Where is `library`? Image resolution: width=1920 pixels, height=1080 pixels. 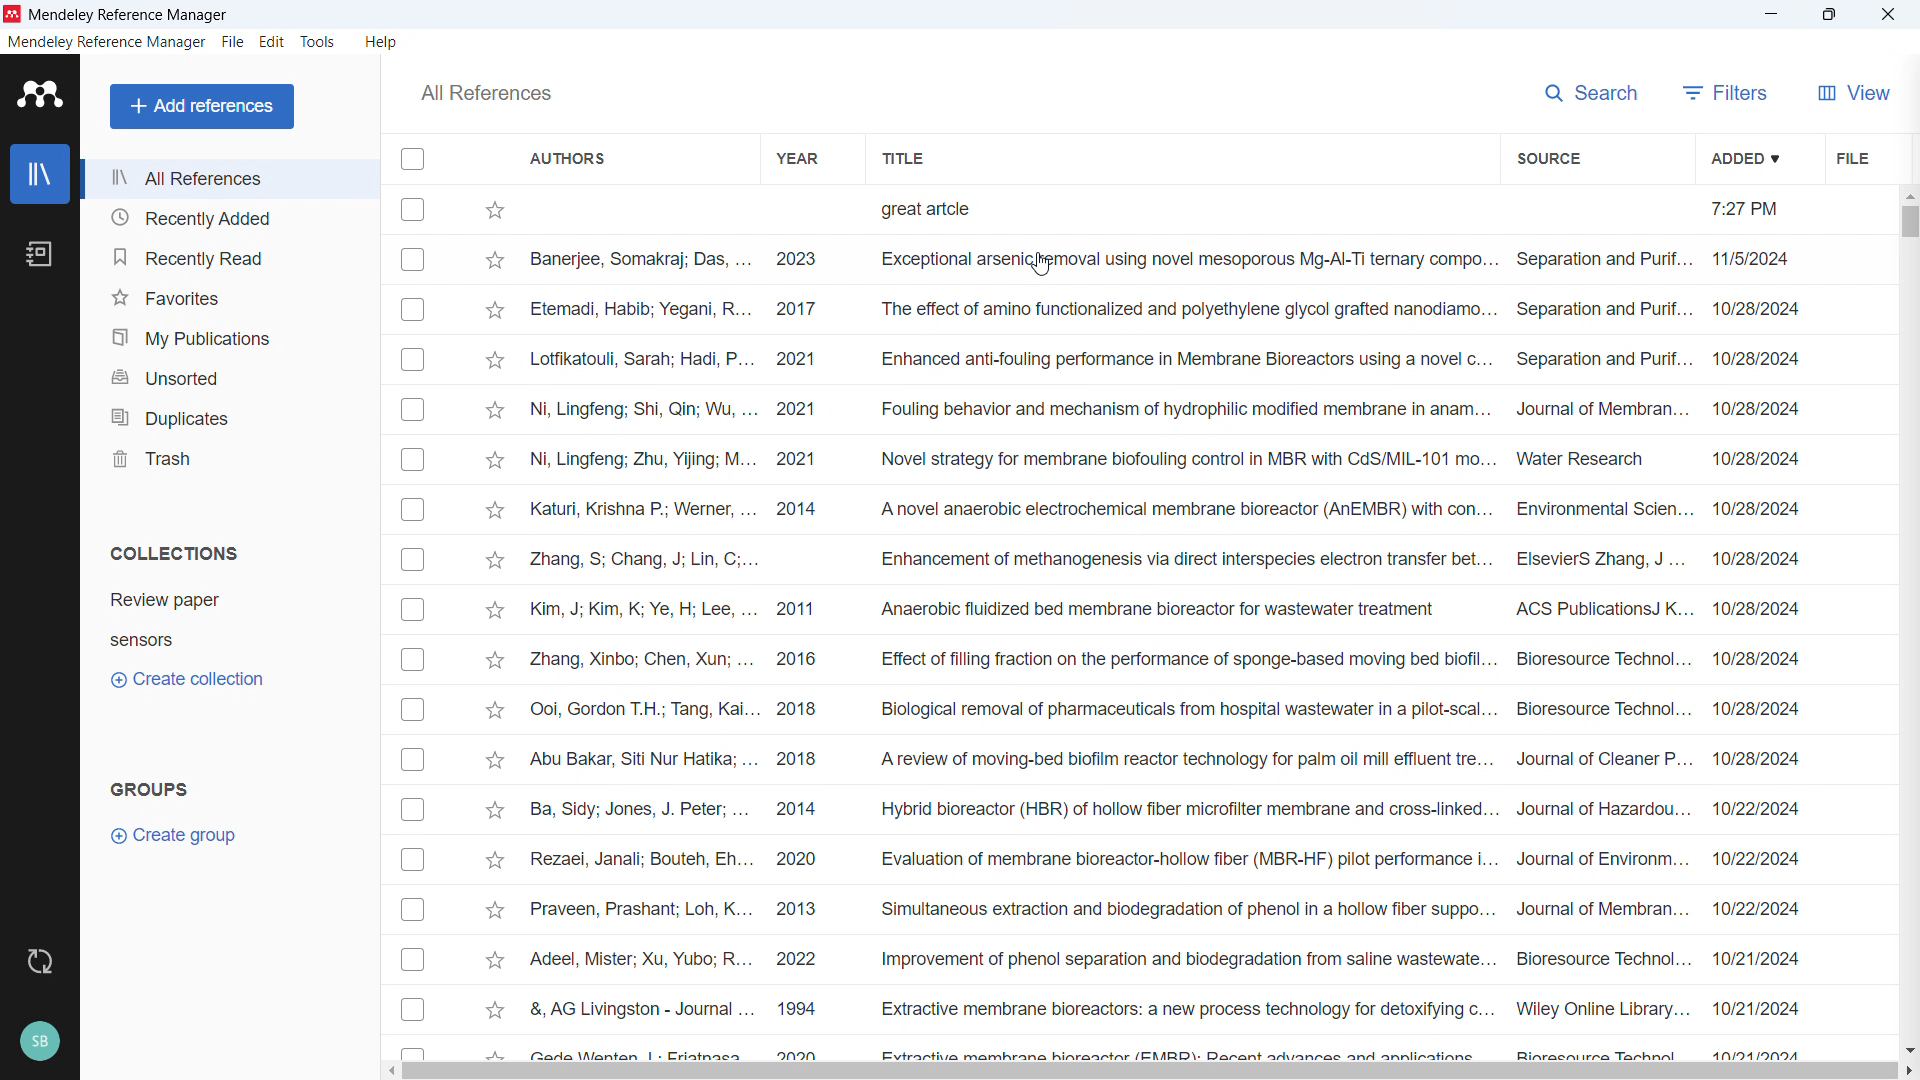
library is located at coordinates (40, 174).